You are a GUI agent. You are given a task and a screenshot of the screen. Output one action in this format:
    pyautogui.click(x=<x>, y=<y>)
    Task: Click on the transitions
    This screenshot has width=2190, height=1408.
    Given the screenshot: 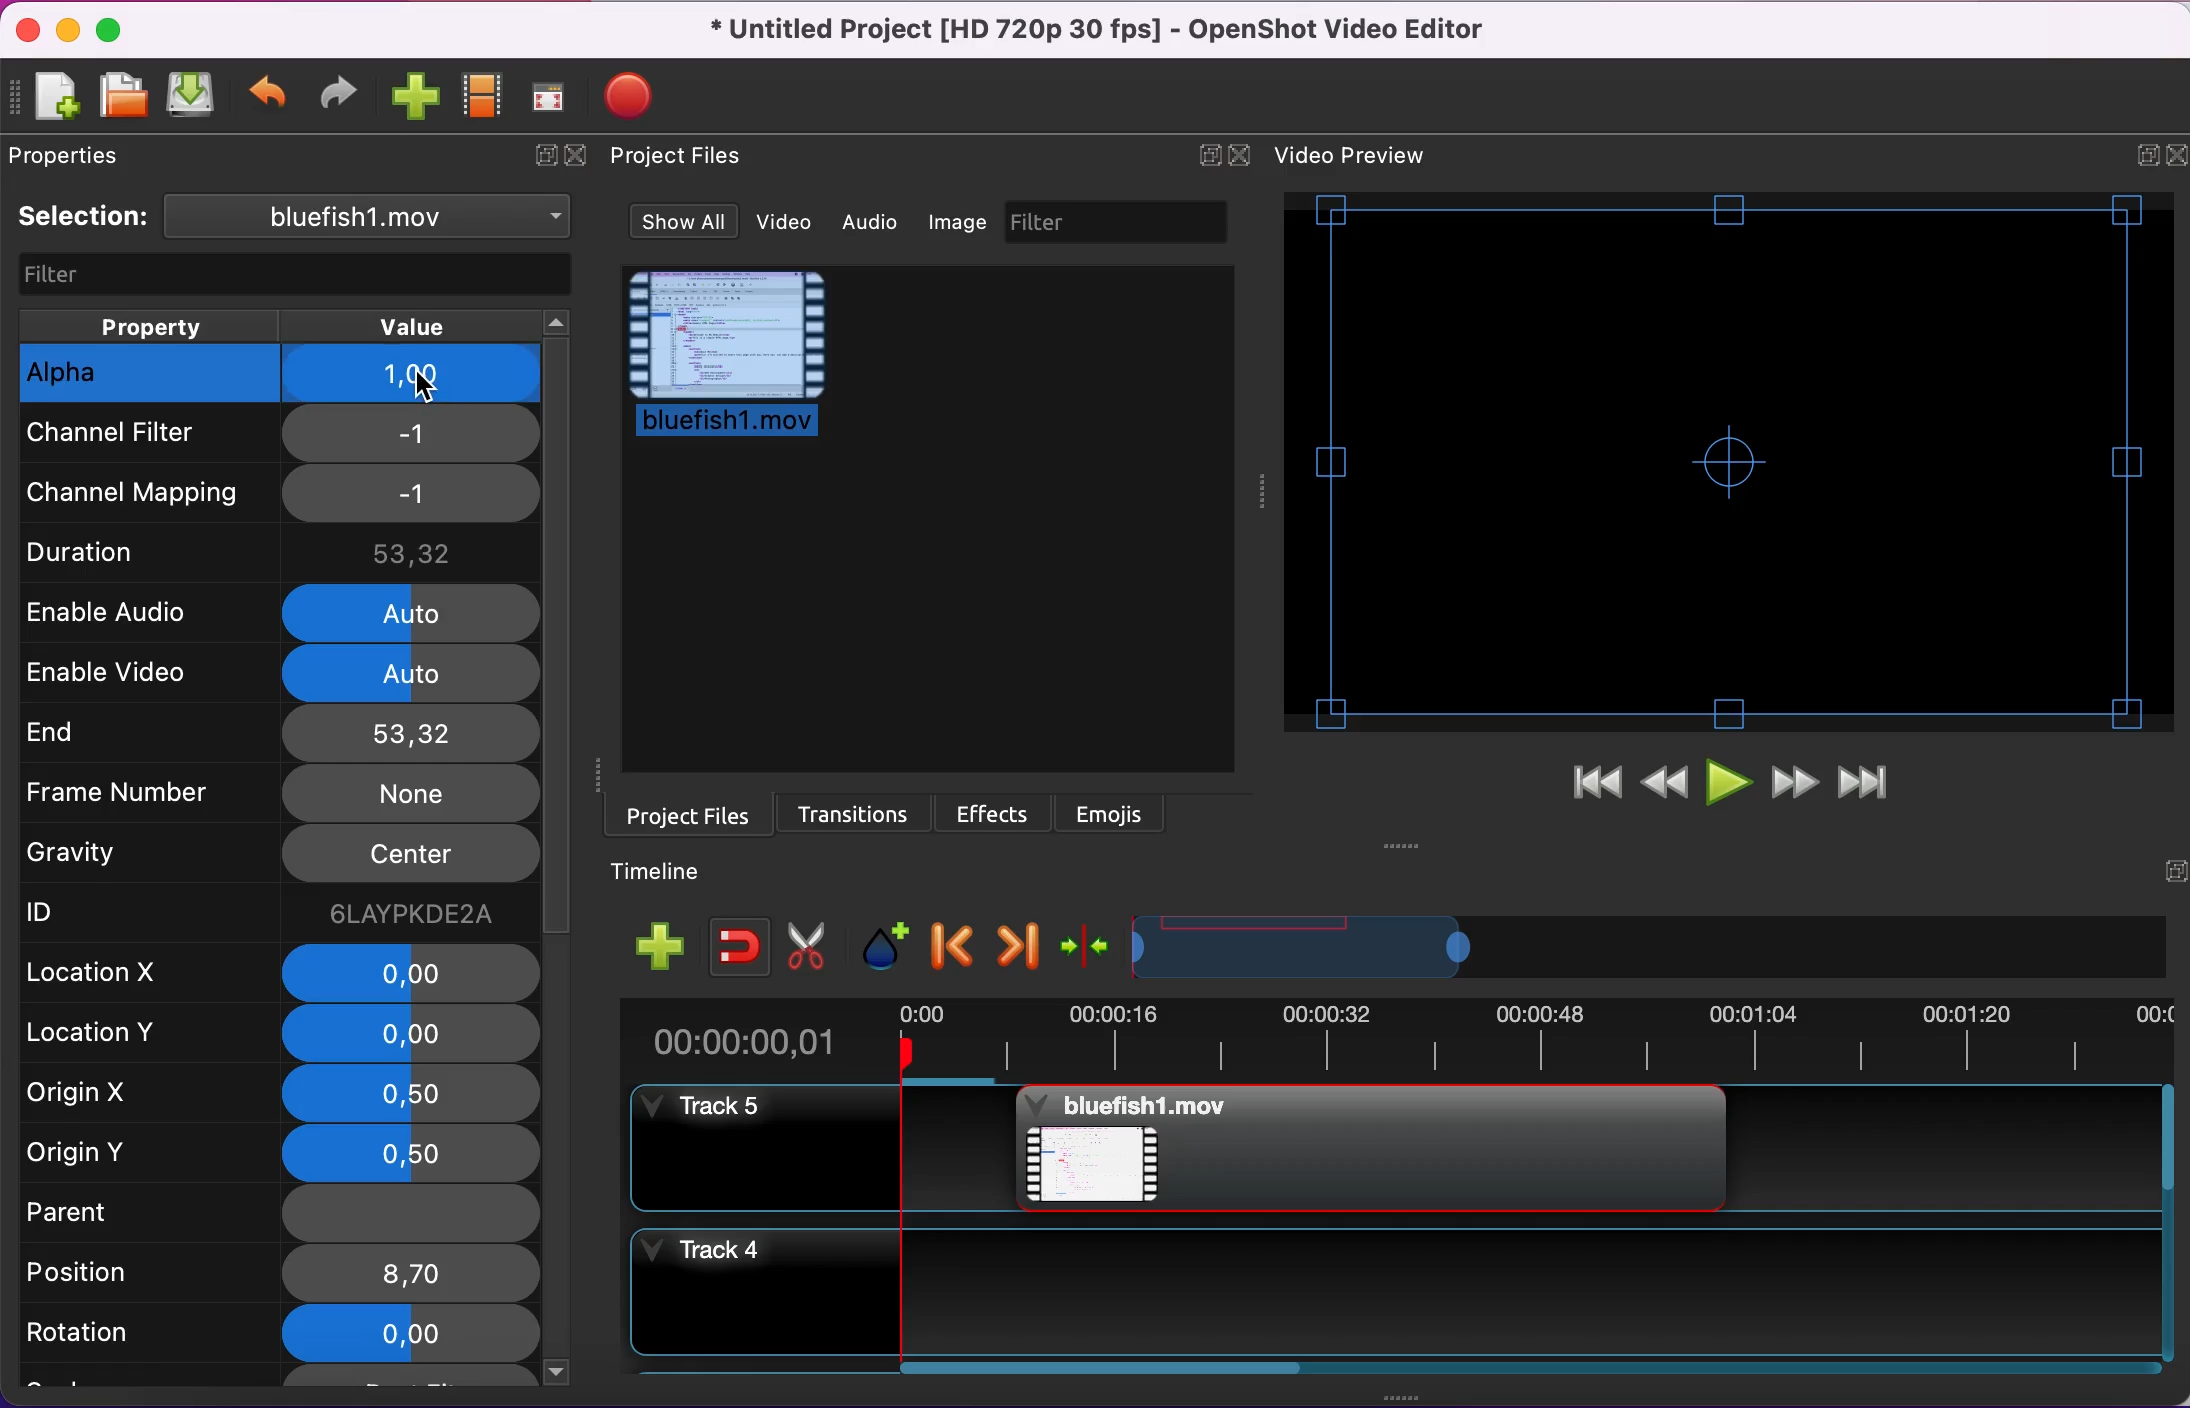 What is the action you would take?
    pyautogui.click(x=853, y=813)
    